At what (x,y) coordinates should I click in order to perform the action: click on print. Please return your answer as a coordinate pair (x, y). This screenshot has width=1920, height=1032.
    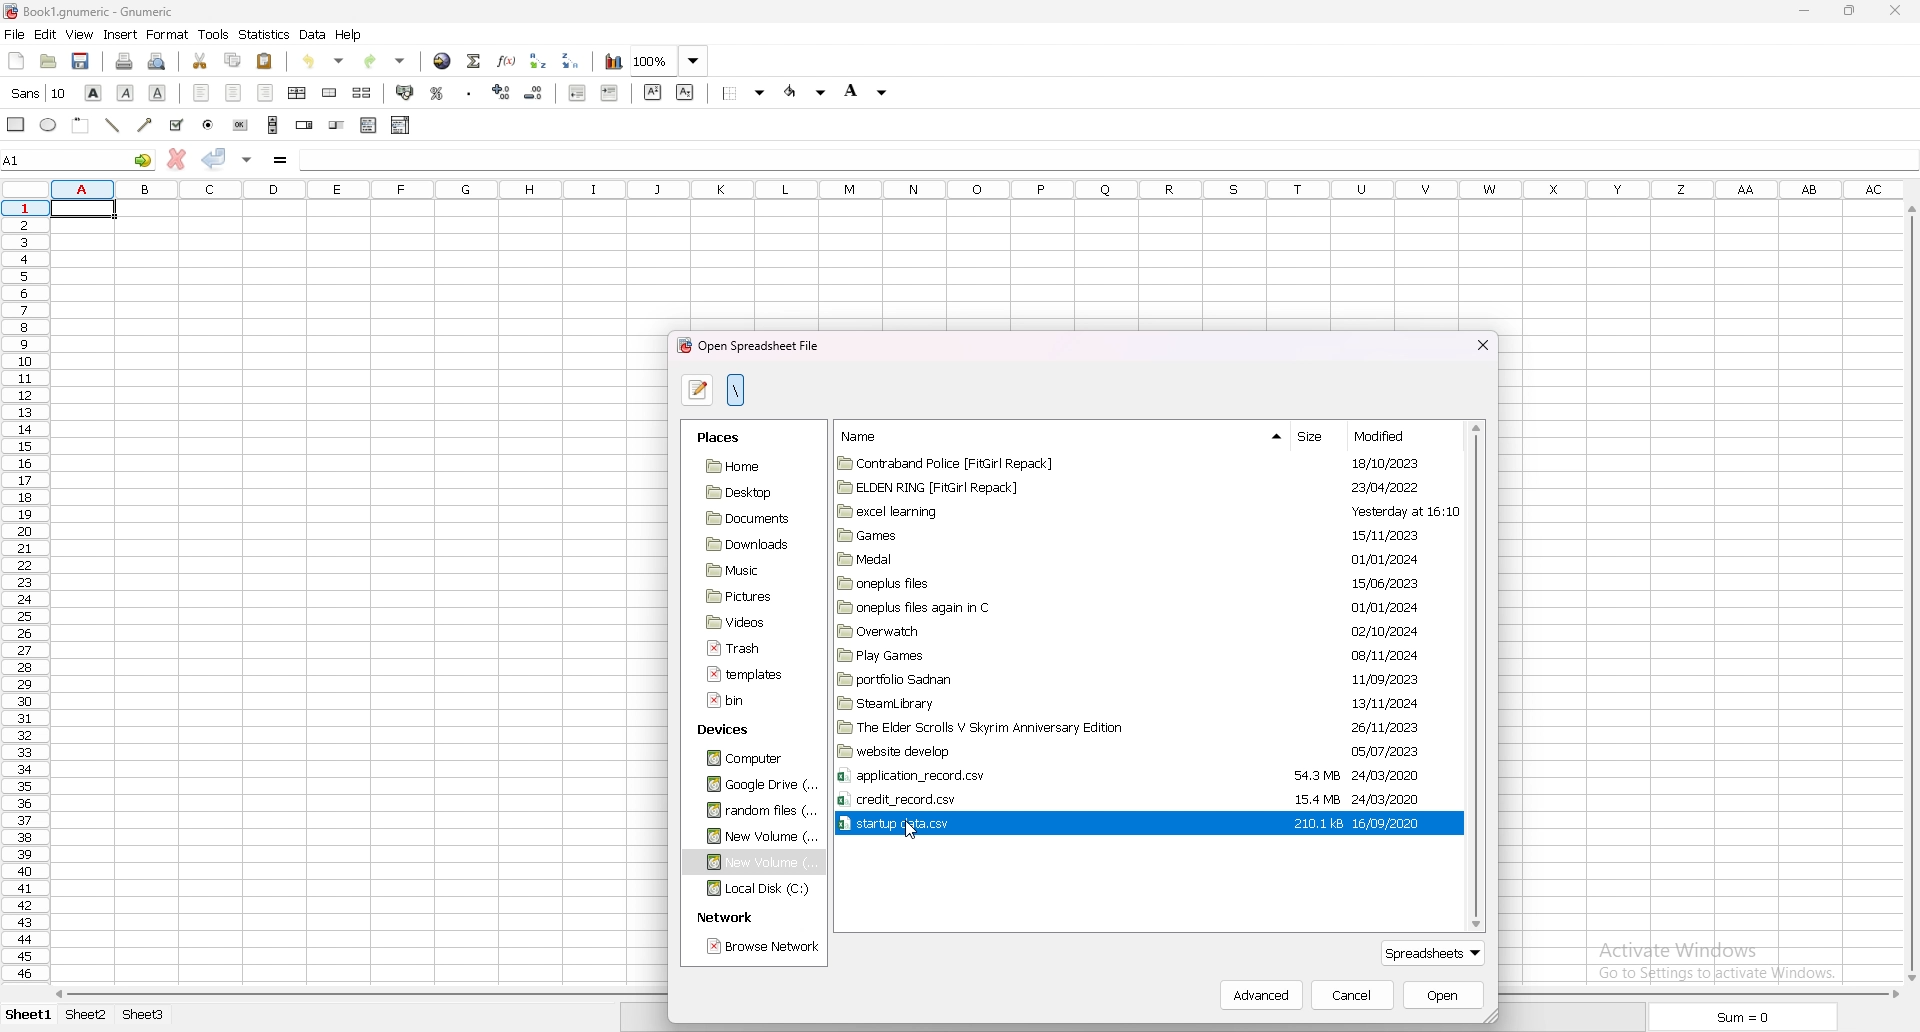
    Looking at the image, I should click on (124, 60).